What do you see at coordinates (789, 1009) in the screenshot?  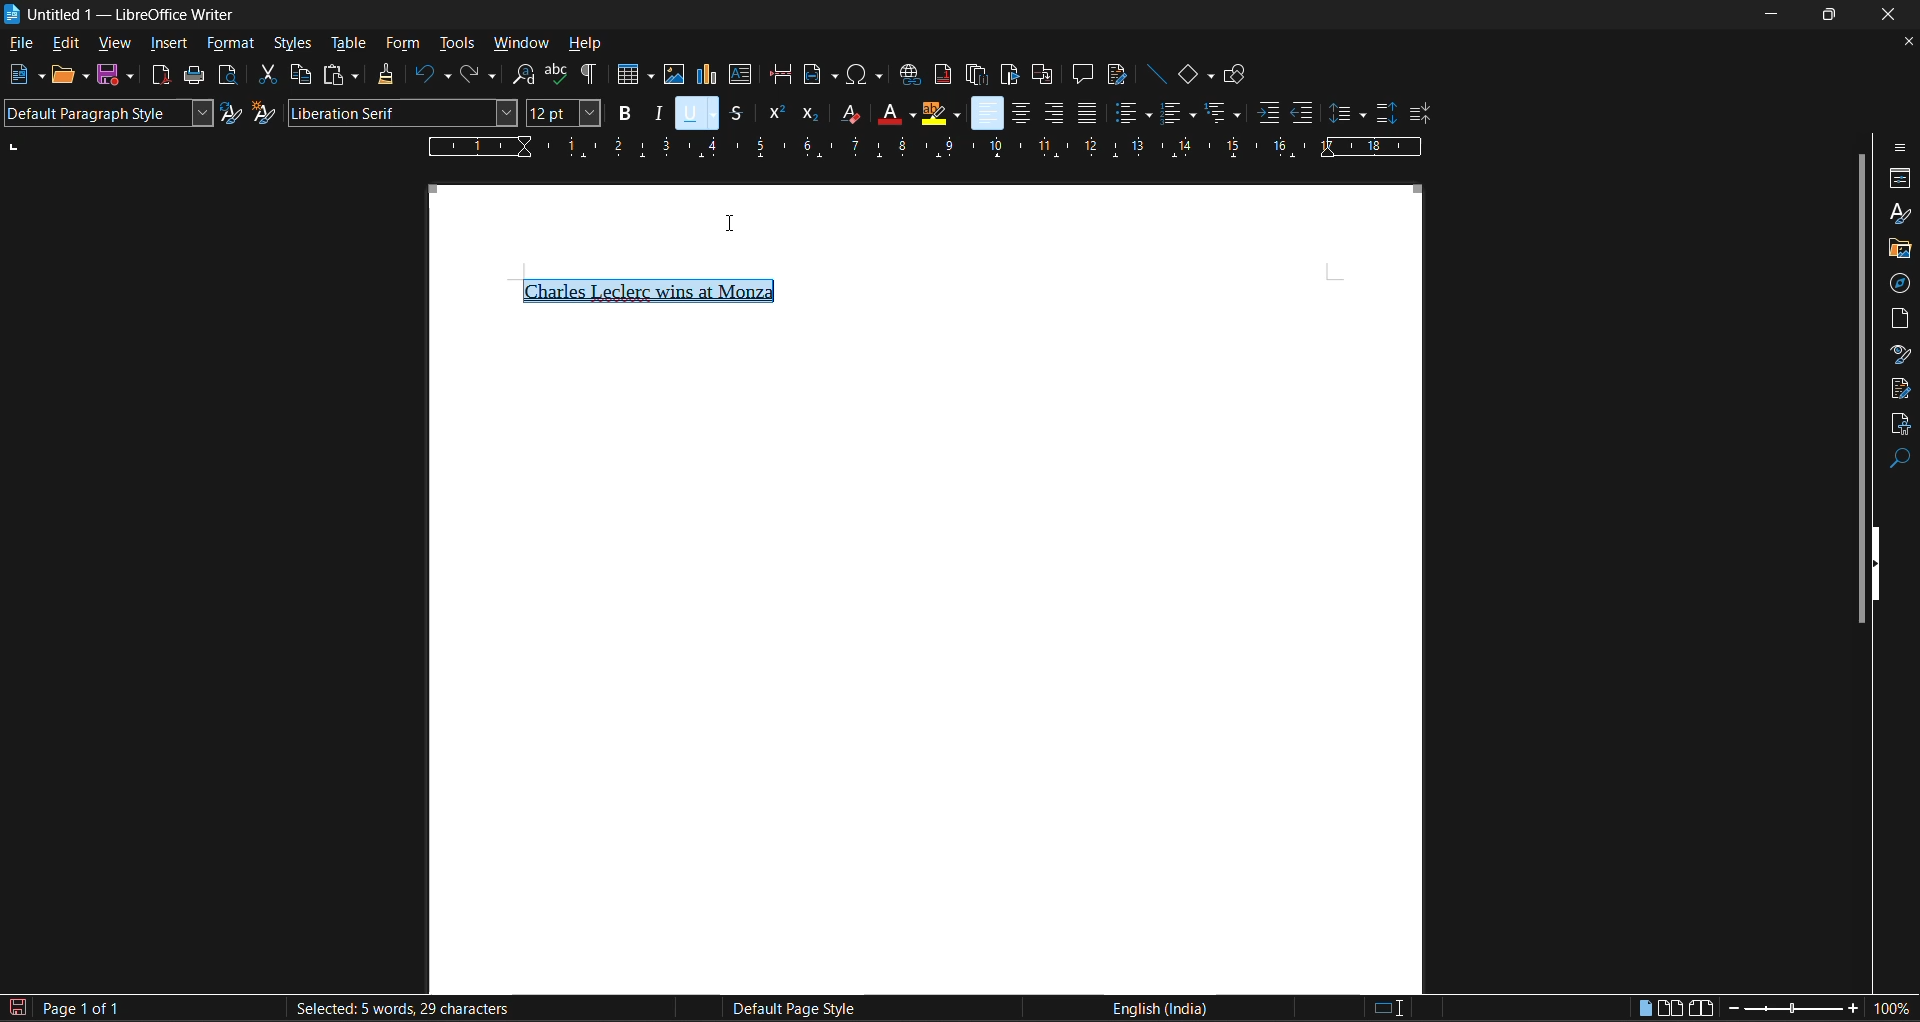 I see `page style` at bounding box center [789, 1009].